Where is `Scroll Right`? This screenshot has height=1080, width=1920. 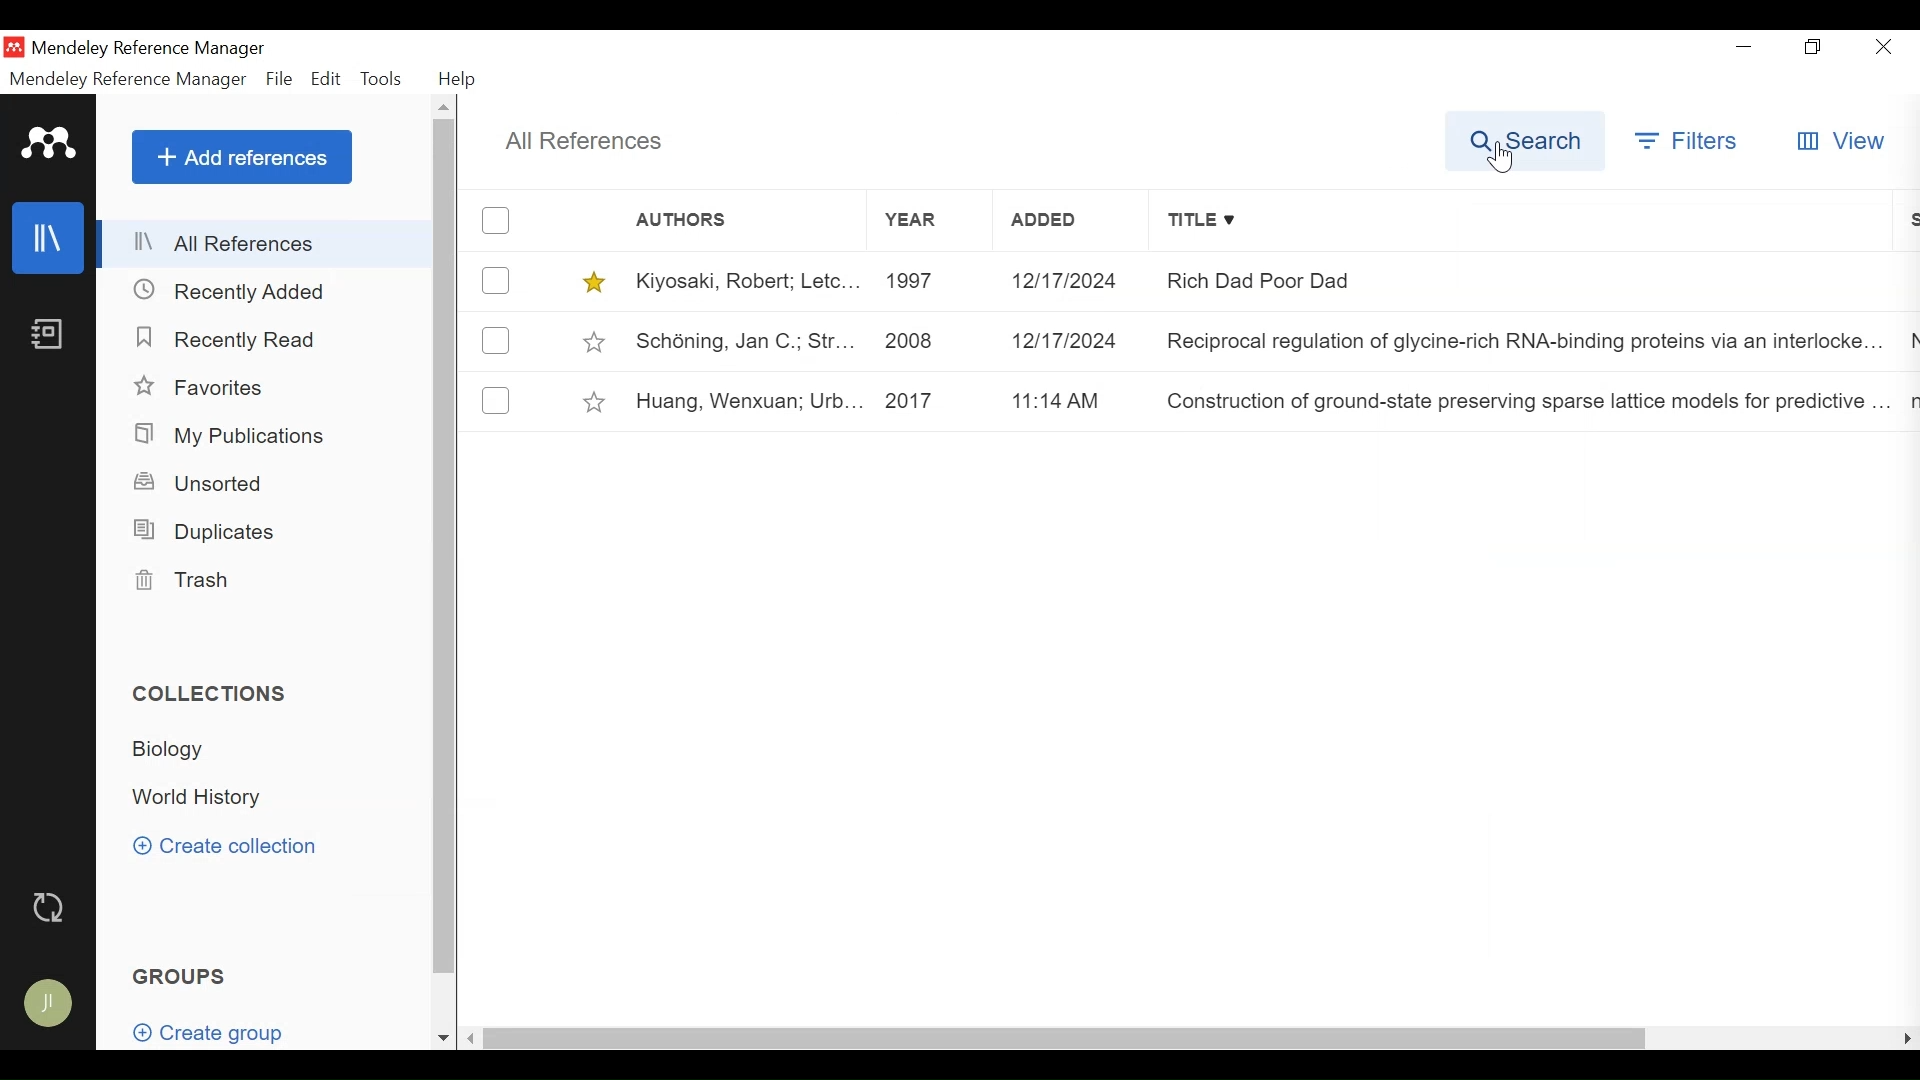
Scroll Right is located at coordinates (1904, 1040).